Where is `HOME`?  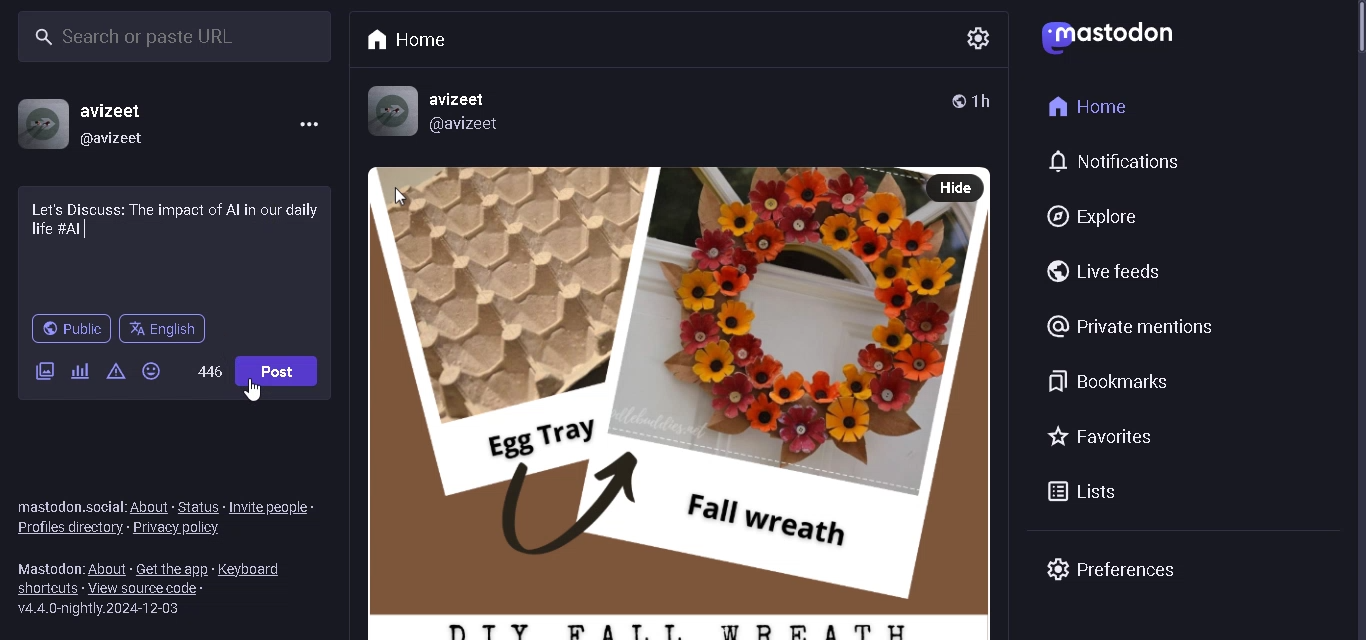 HOME is located at coordinates (1088, 108).